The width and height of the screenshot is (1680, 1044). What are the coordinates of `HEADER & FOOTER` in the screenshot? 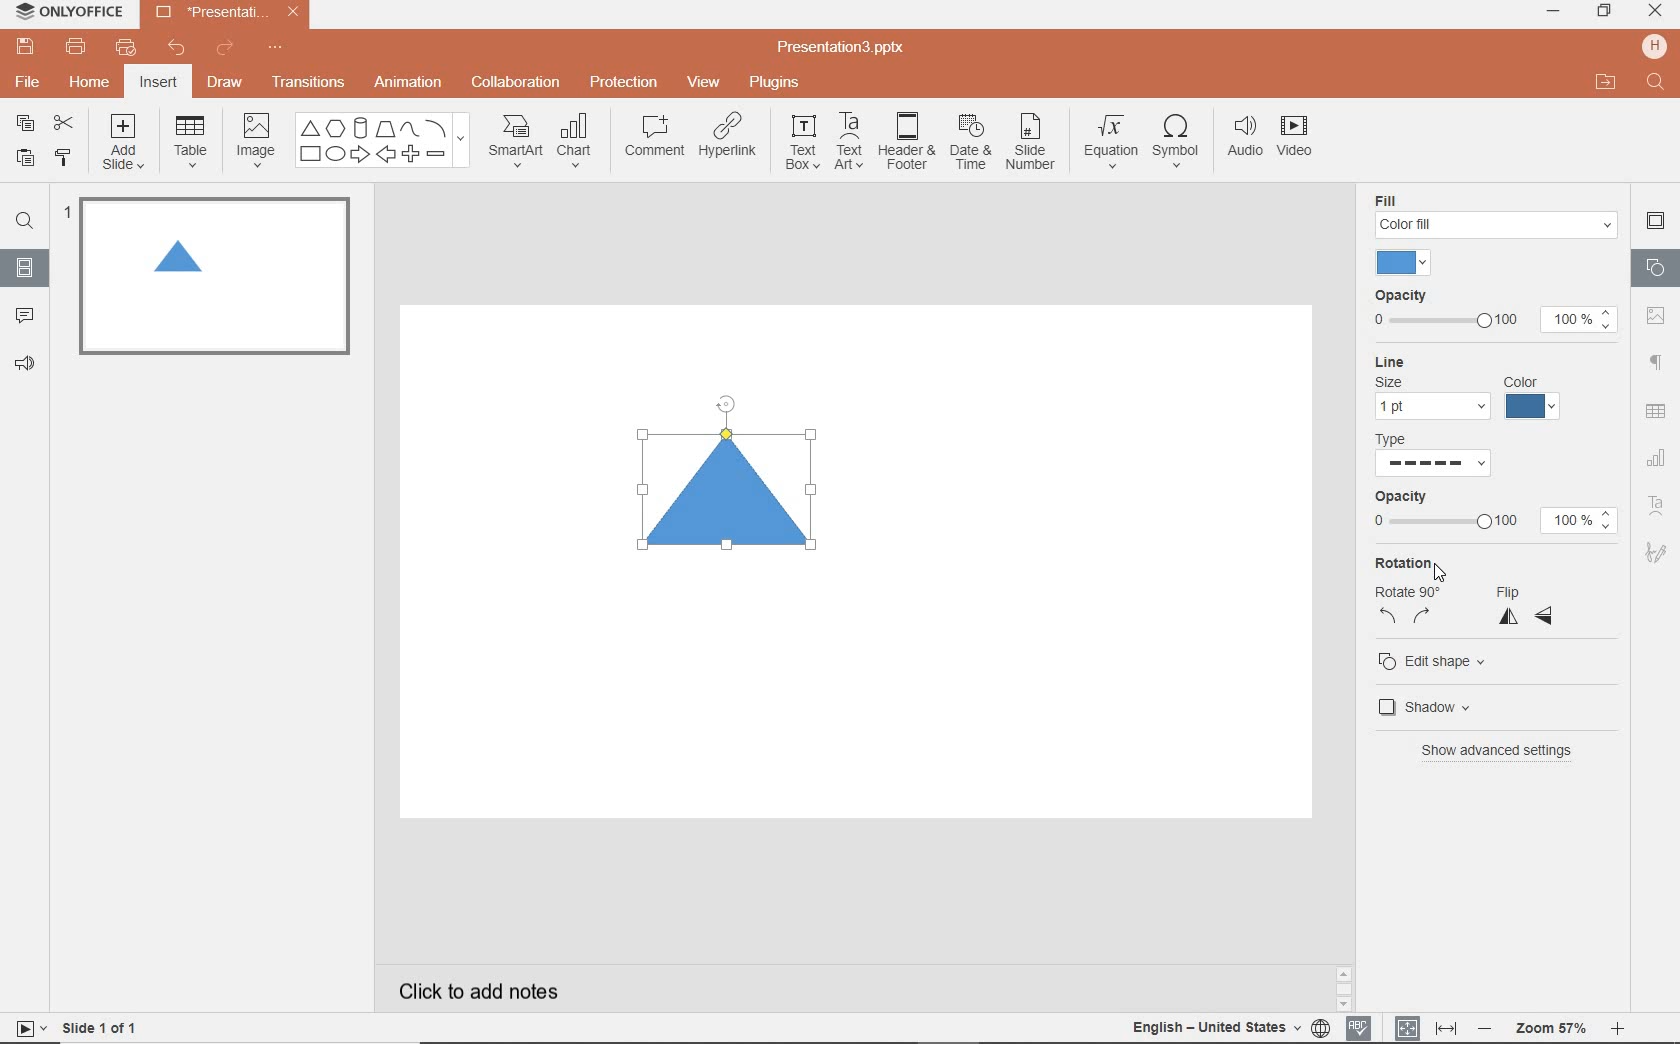 It's located at (905, 141).